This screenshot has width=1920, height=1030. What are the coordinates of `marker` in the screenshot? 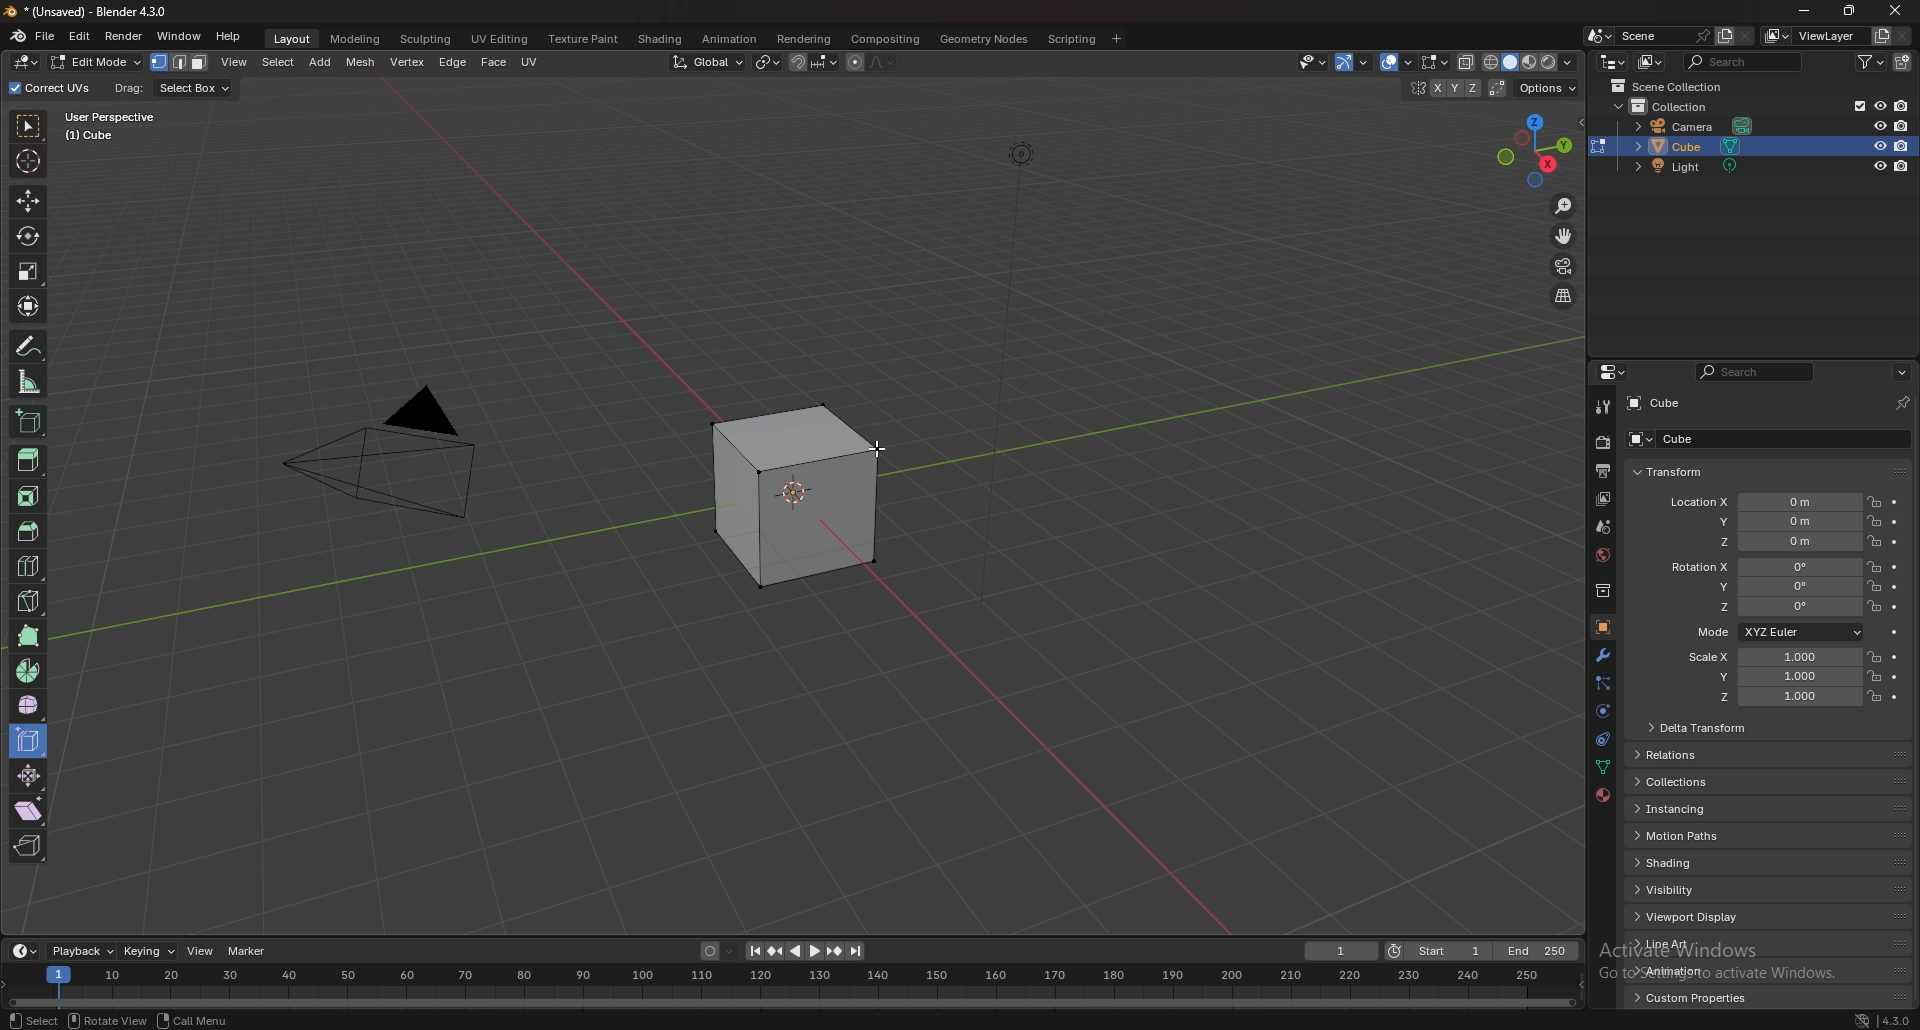 It's located at (248, 951).